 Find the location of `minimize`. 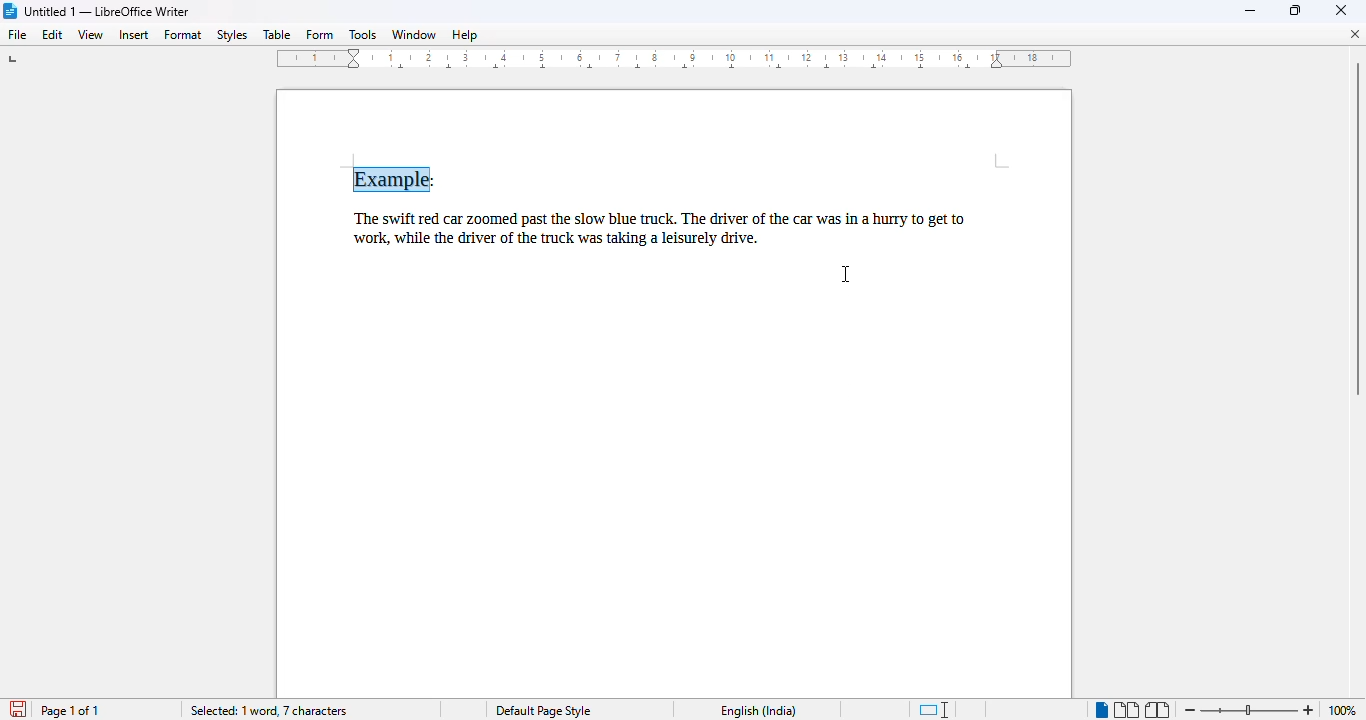

minimize is located at coordinates (1251, 11).